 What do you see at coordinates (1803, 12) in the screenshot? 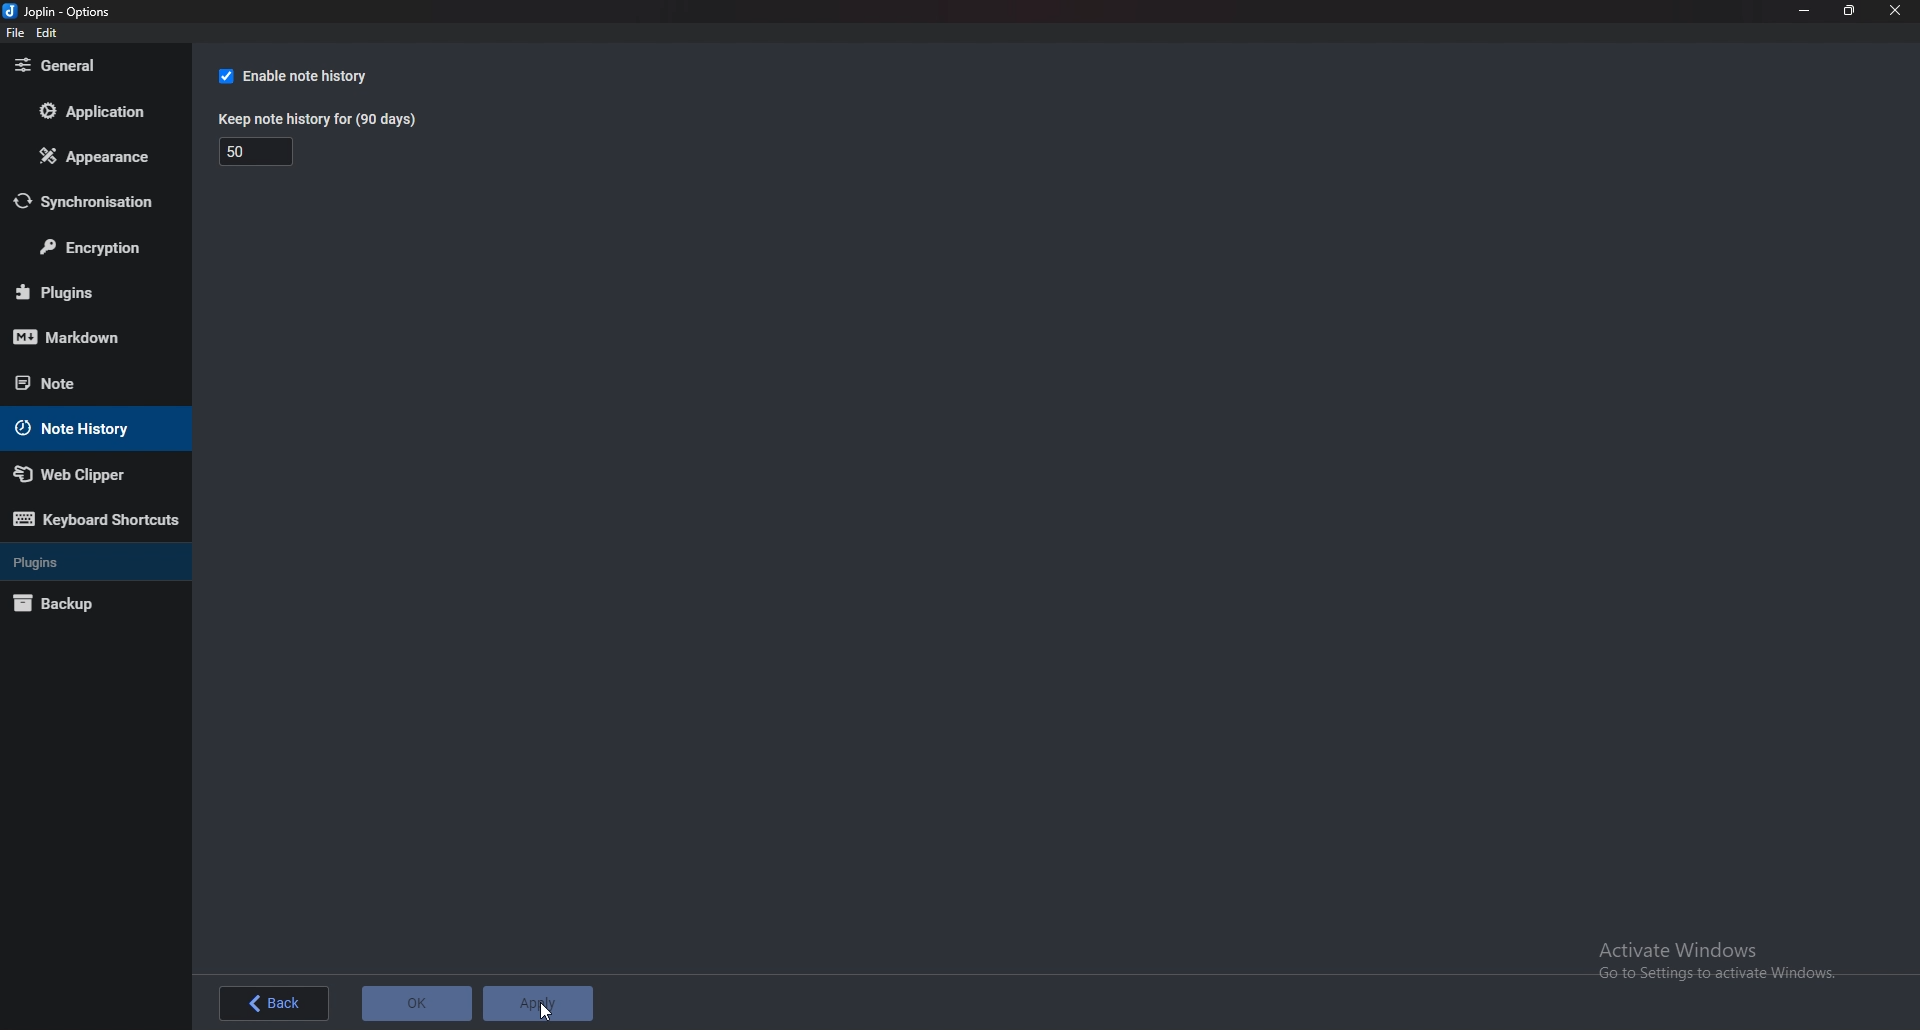
I see `Minimize` at bounding box center [1803, 12].